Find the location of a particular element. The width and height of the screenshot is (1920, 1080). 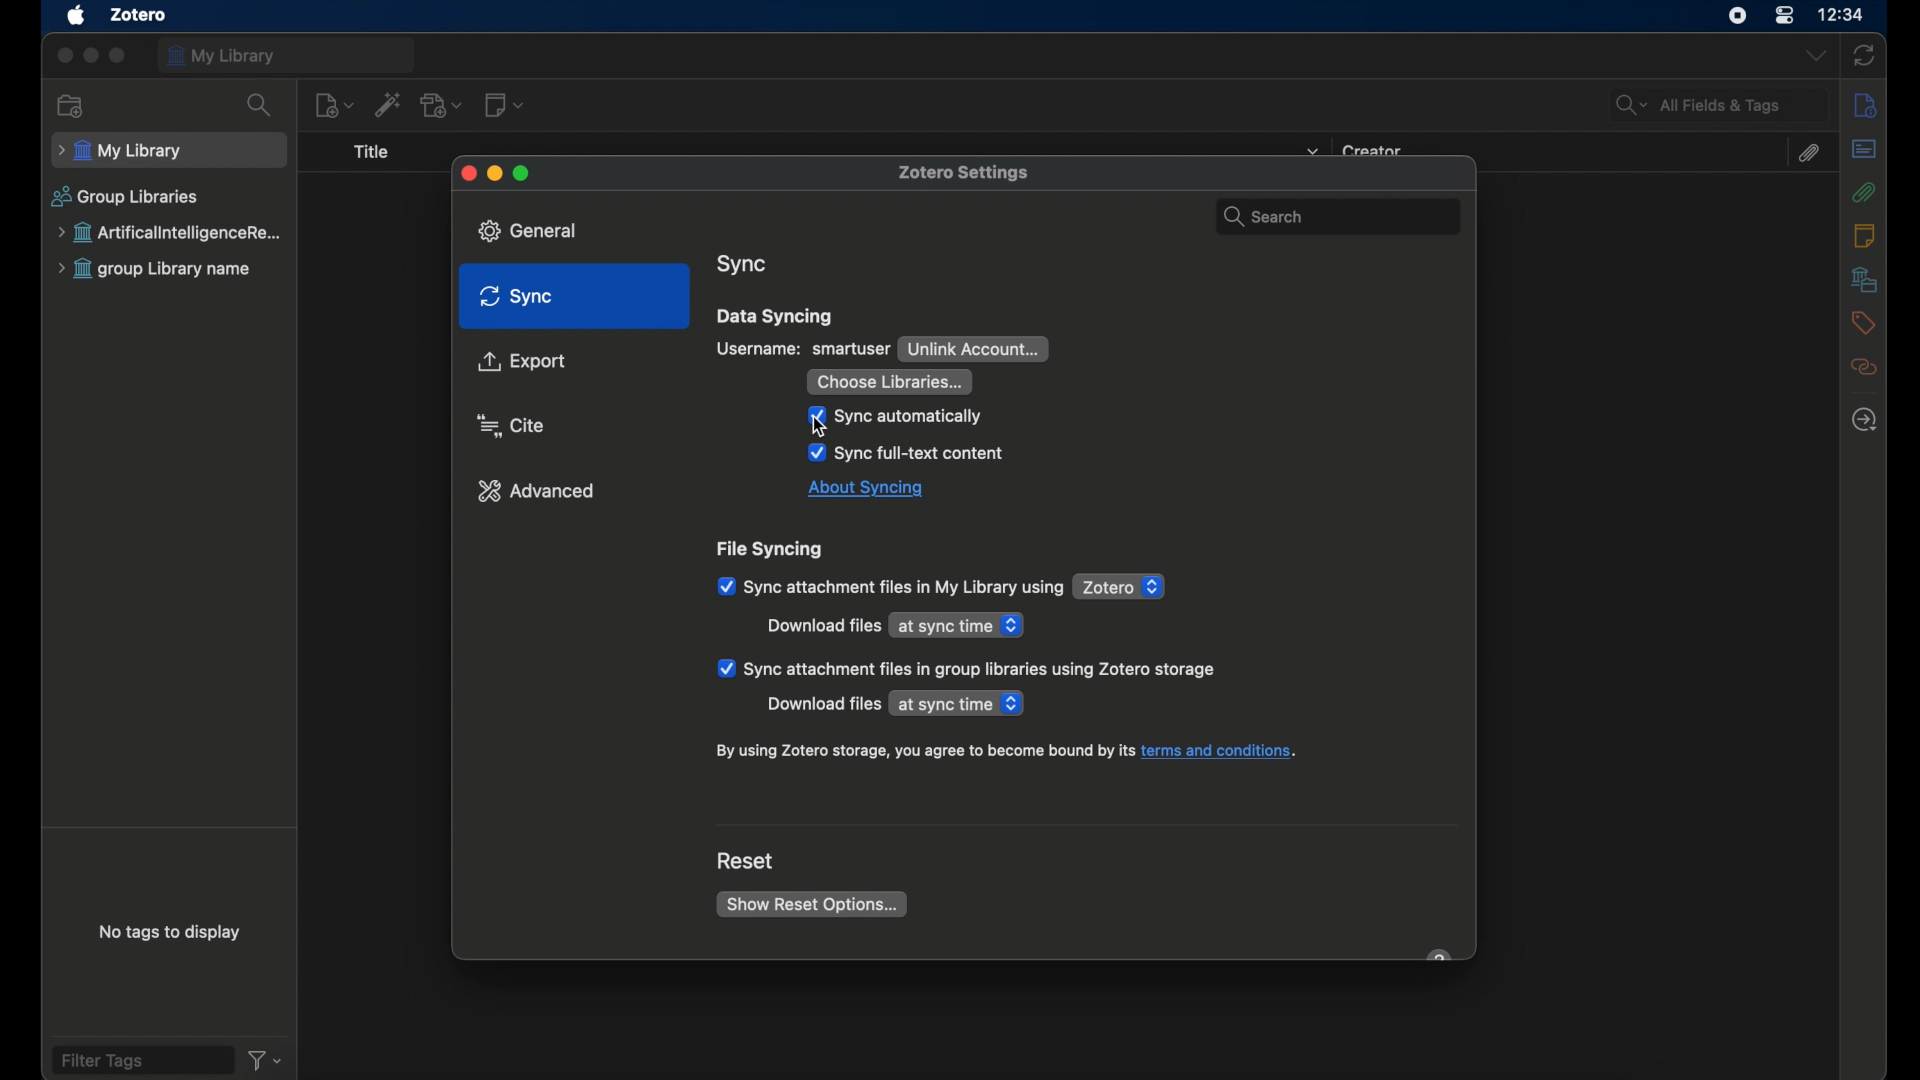

group library is located at coordinates (173, 233).